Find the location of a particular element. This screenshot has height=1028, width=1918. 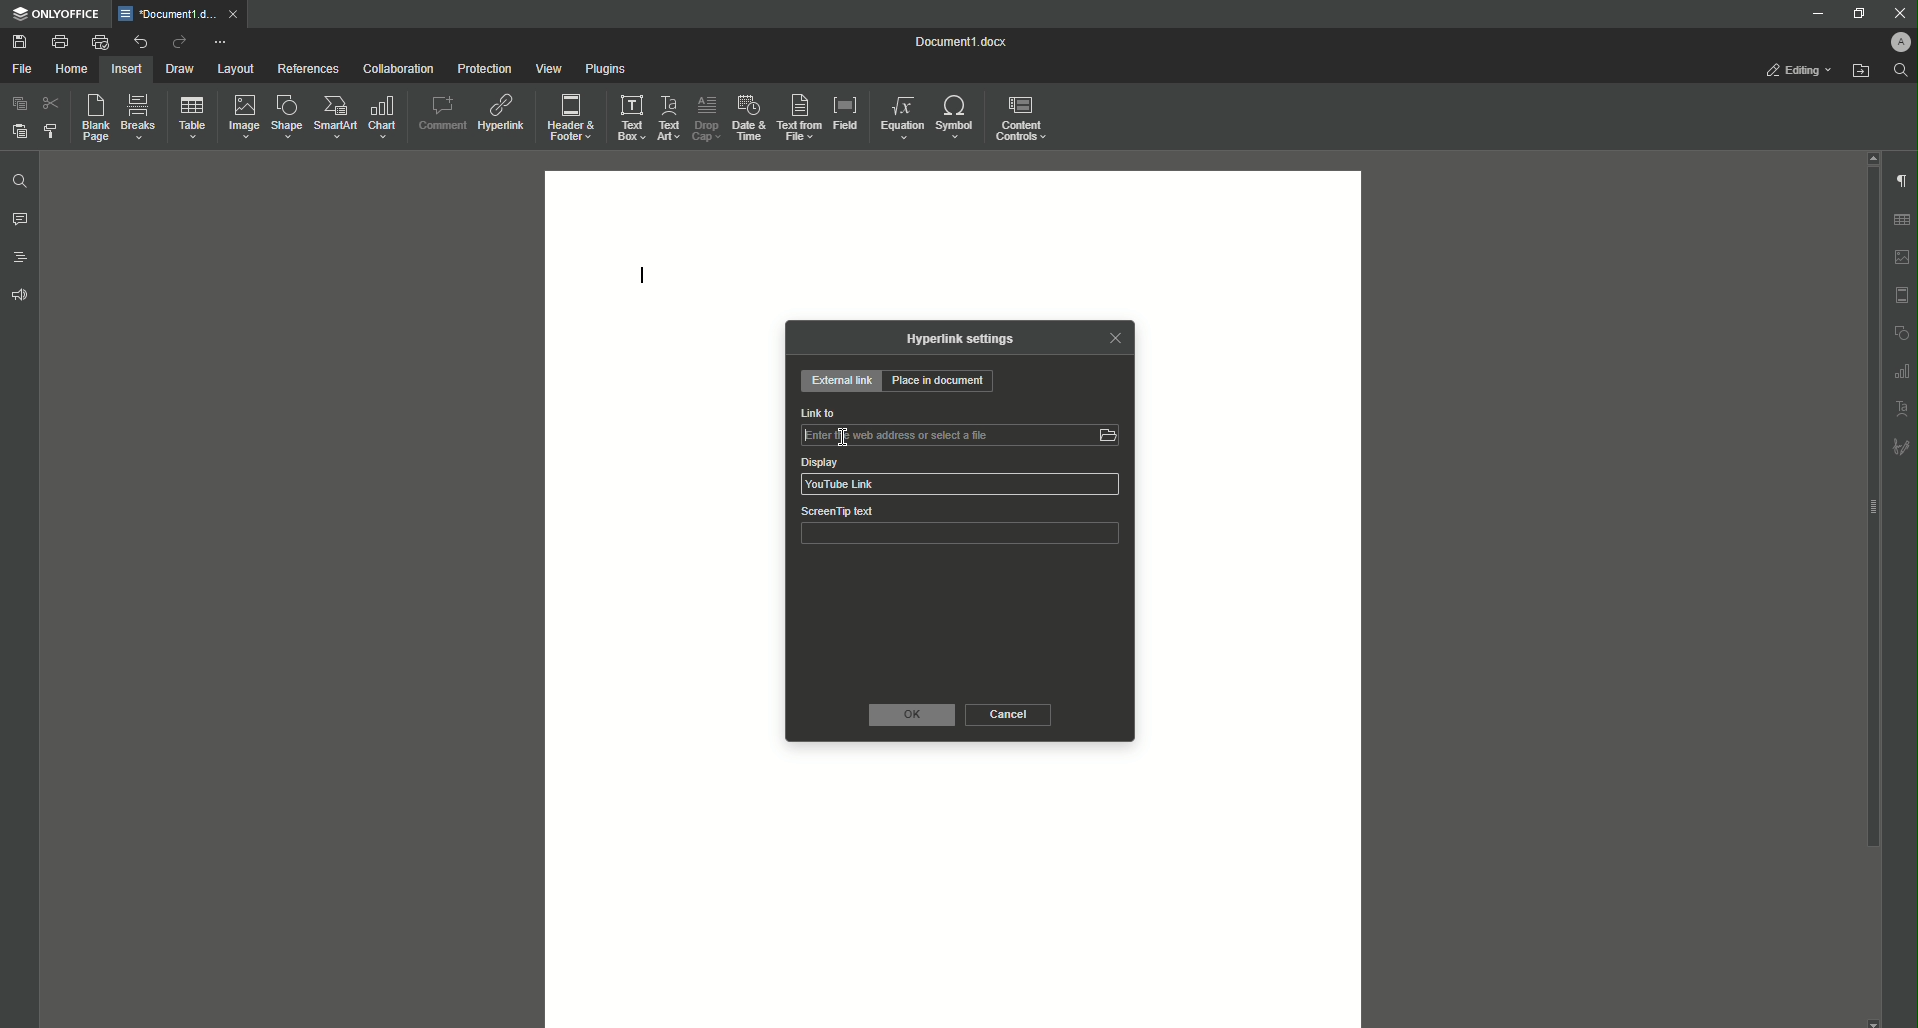

Restore is located at coordinates (1856, 15).